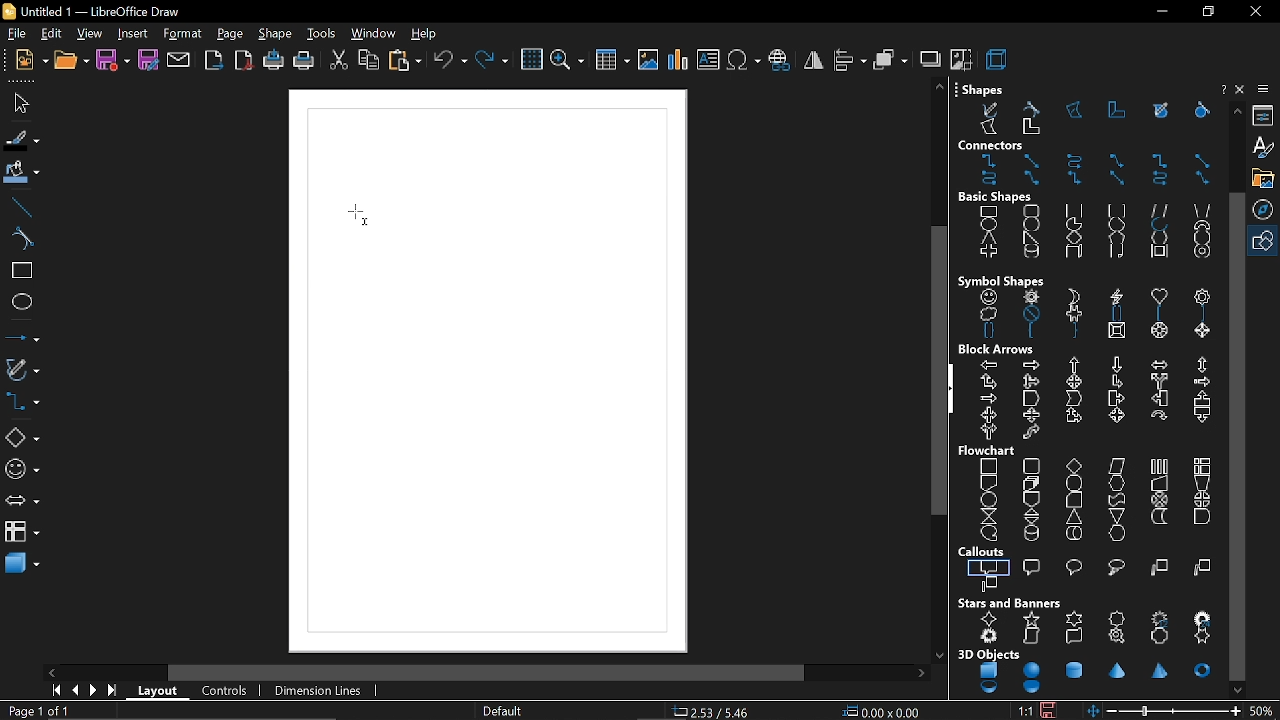 This screenshot has width=1280, height=720. I want to click on sequential access, so click(989, 532).